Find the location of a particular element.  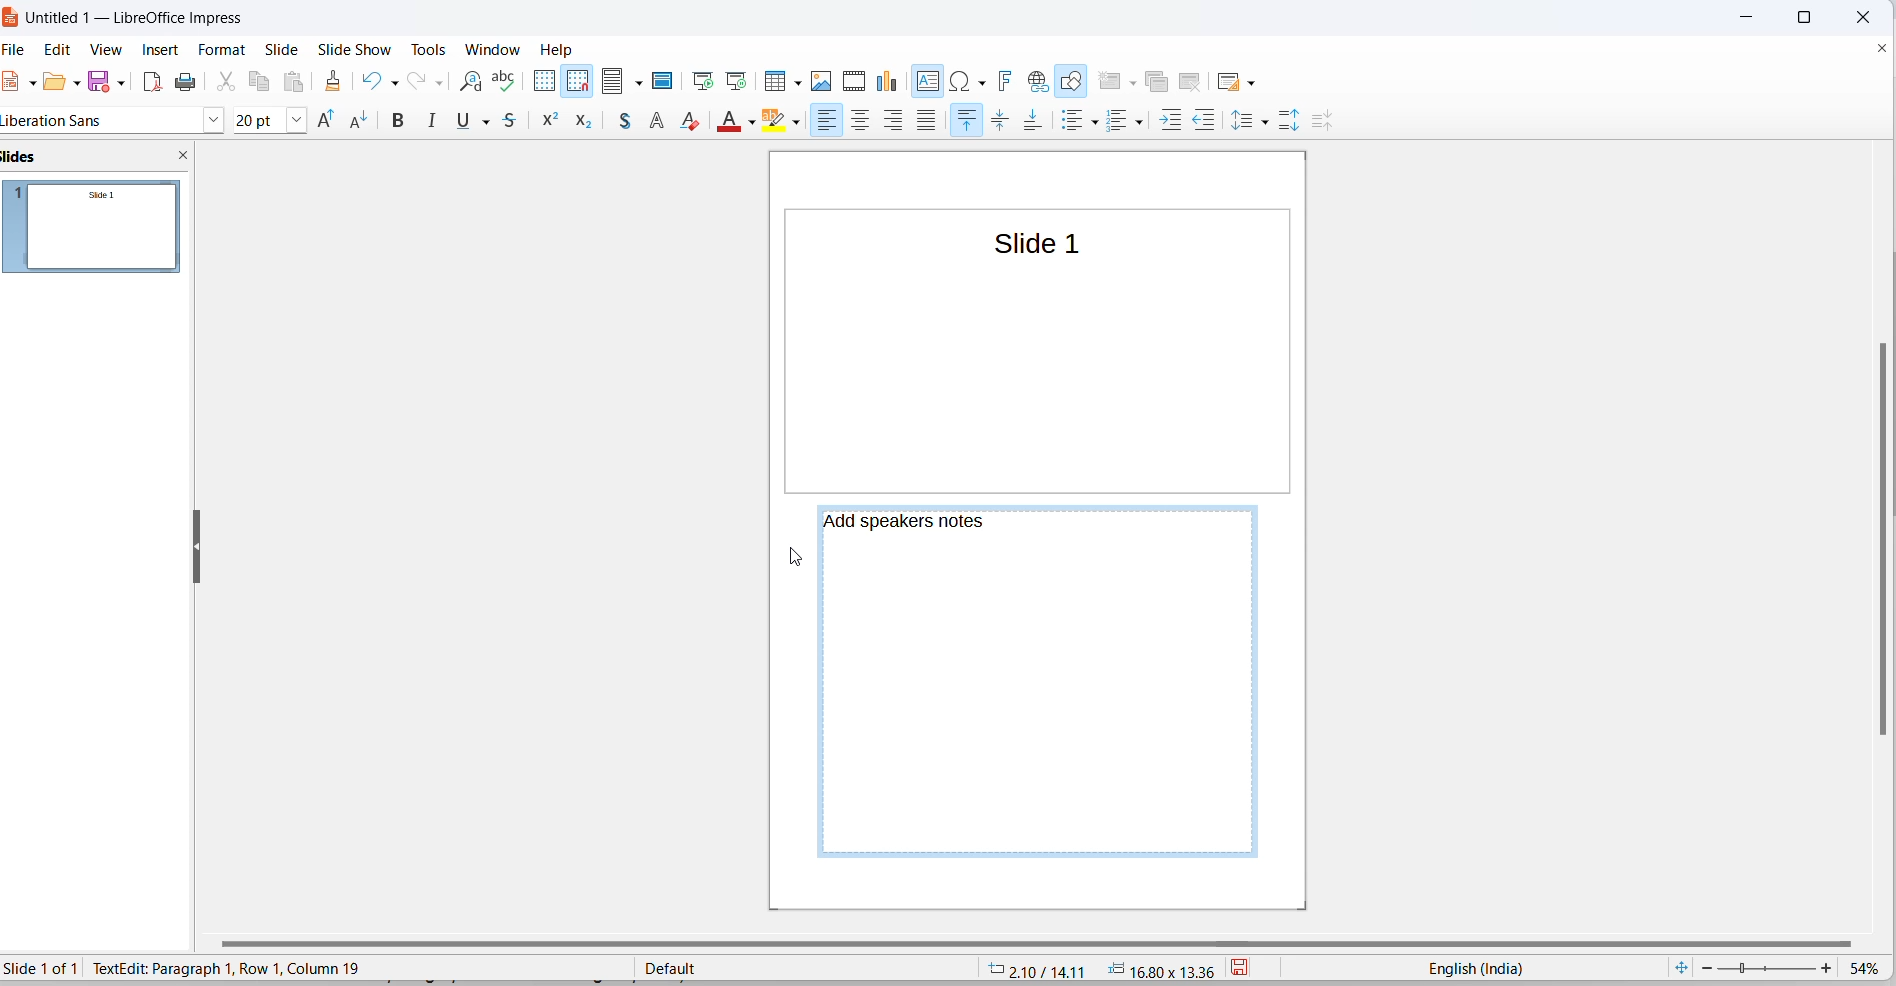

file is located at coordinates (20, 52).